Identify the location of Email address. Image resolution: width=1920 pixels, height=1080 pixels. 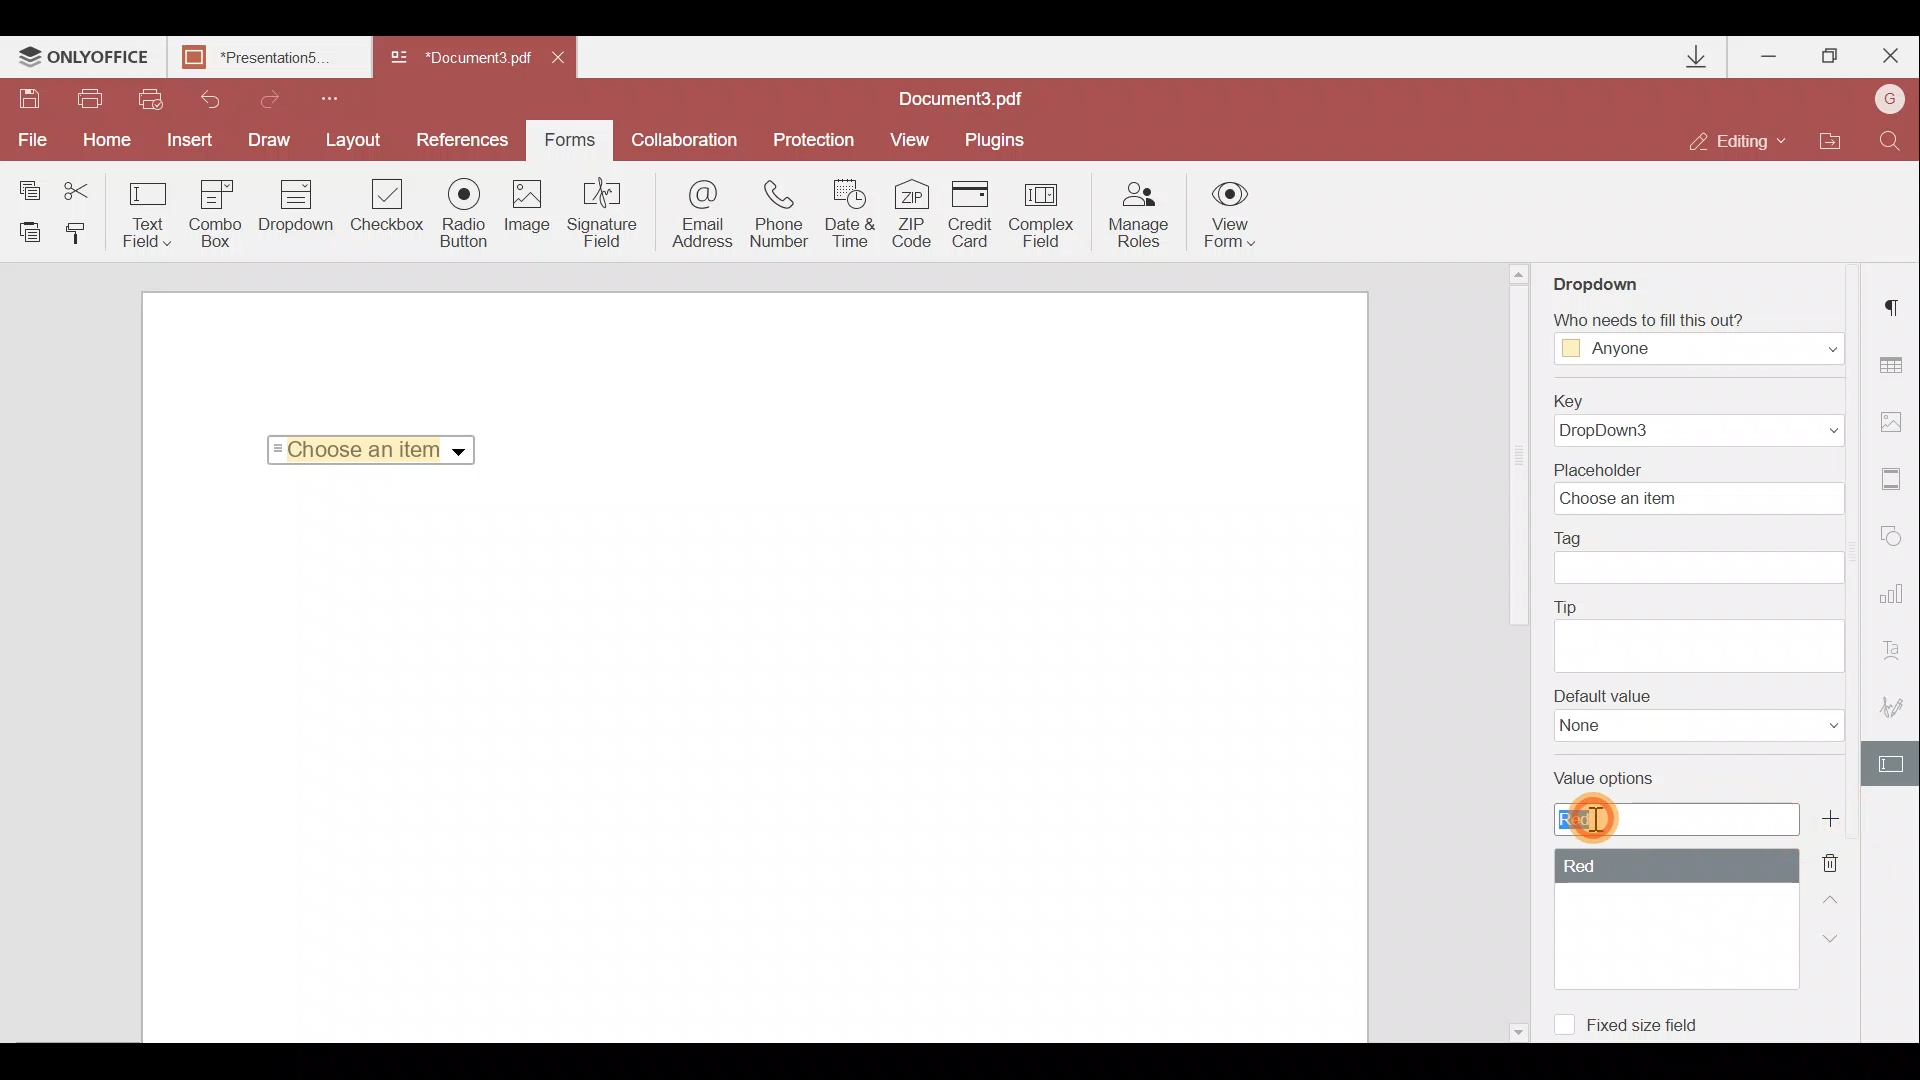
(695, 219).